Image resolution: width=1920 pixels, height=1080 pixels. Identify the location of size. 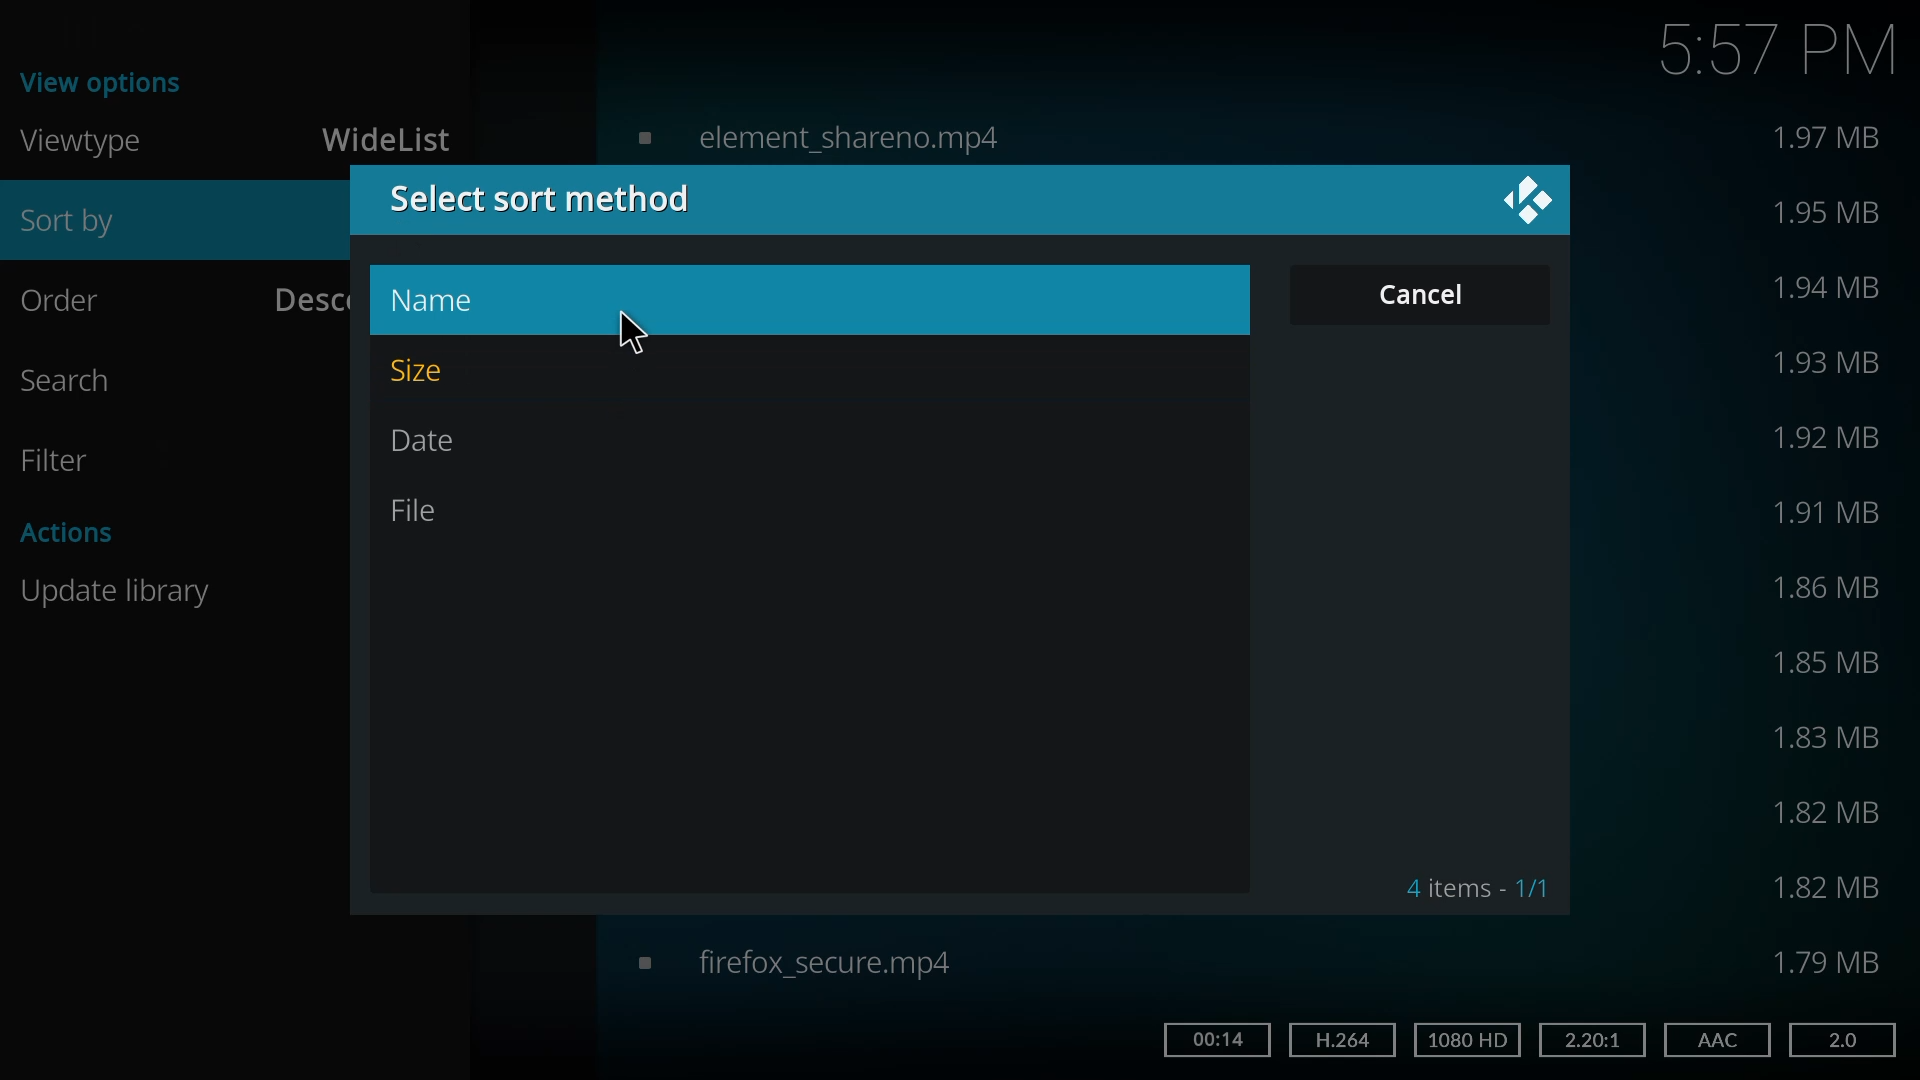
(1831, 960).